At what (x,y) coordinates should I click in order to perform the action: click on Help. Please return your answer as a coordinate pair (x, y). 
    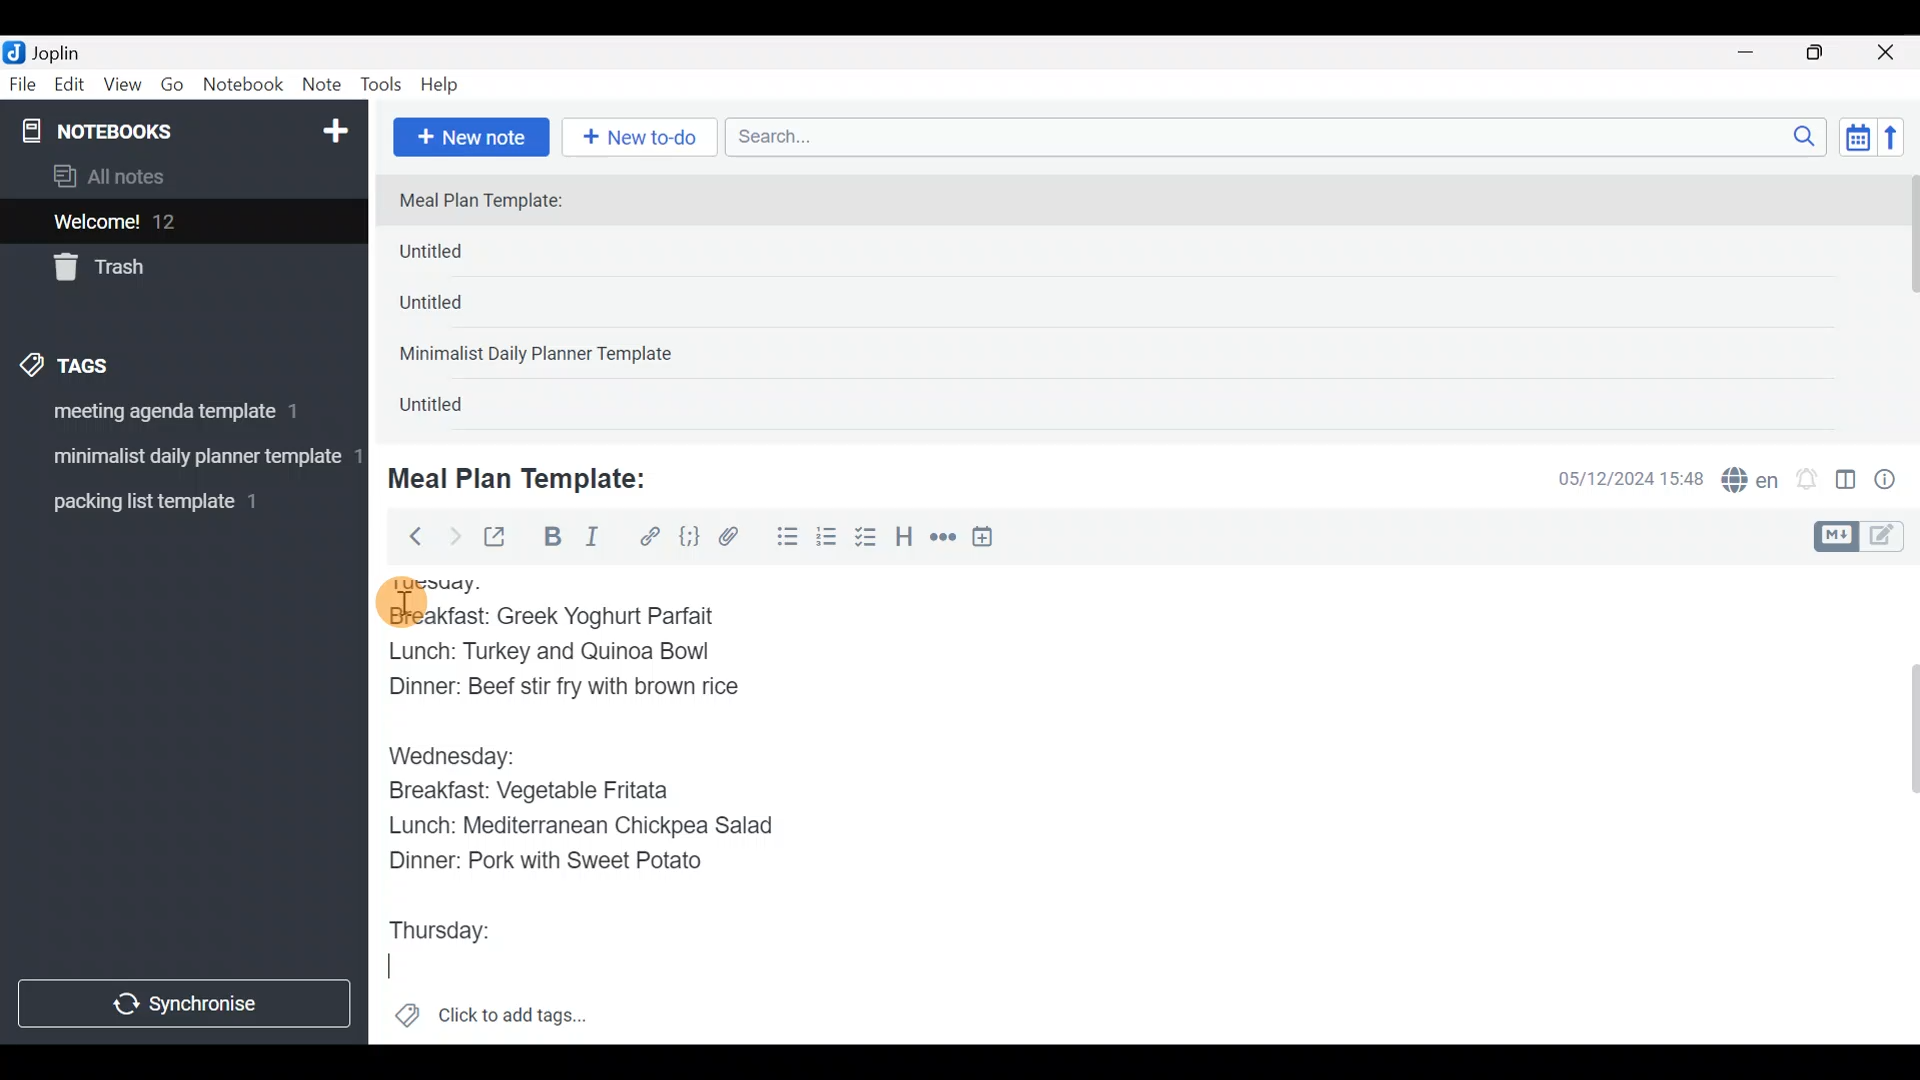
    Looking at the image, I should click on (447, 81).